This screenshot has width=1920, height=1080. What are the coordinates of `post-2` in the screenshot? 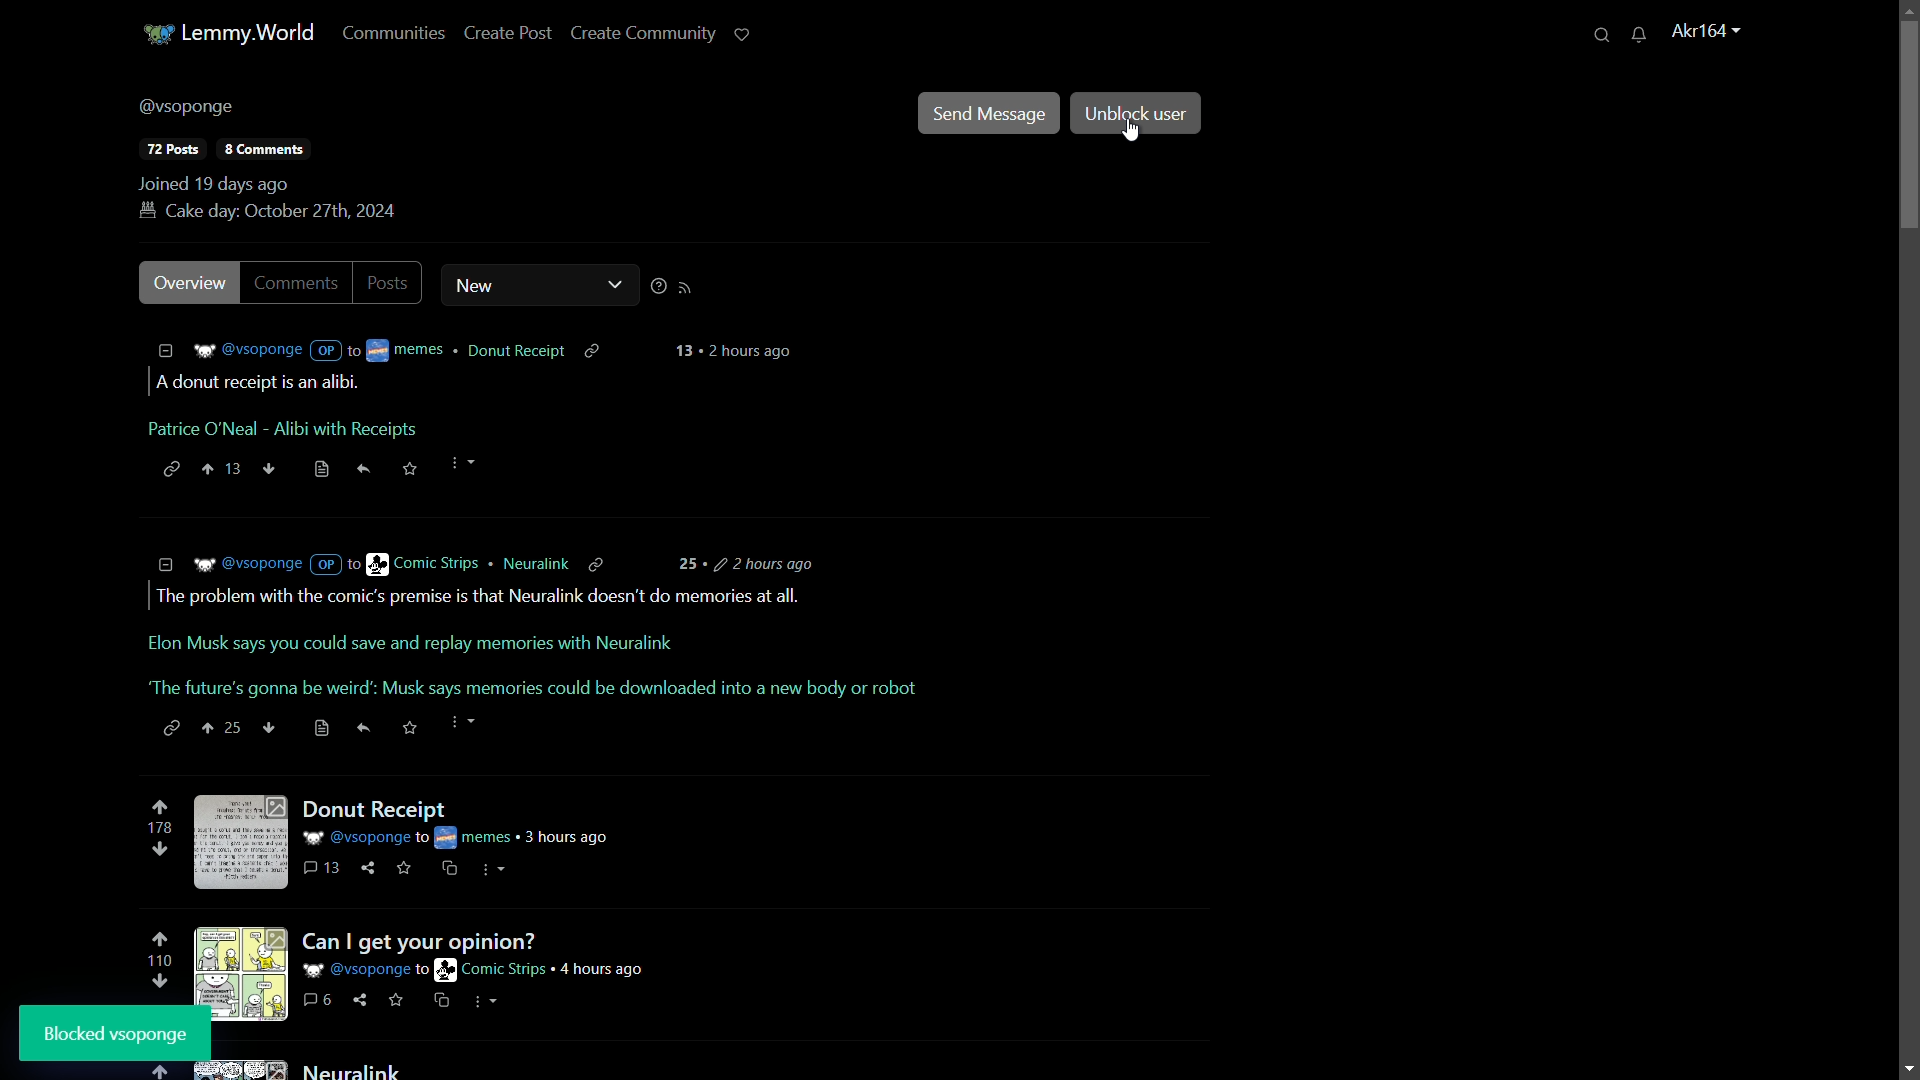 It's located at (473, 953).